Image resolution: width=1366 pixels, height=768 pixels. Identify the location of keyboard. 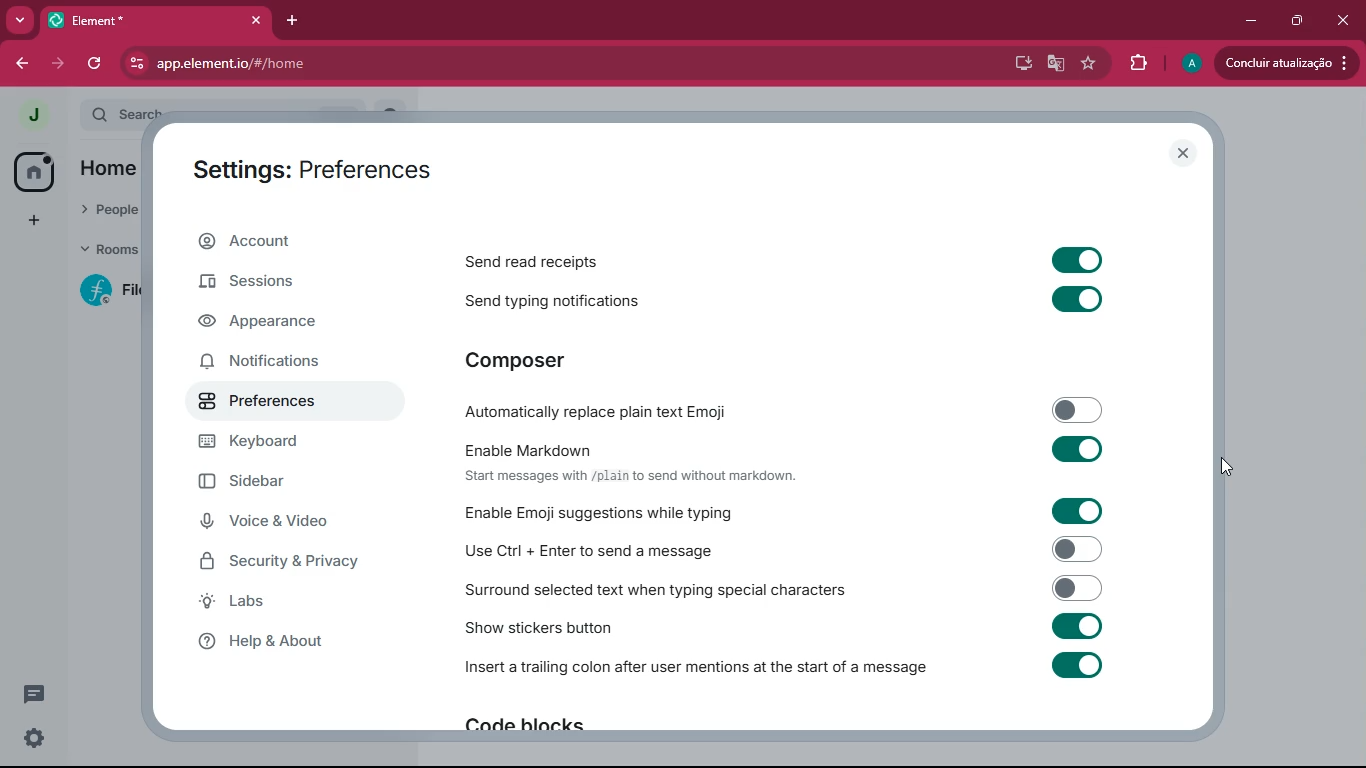
(273, 444).